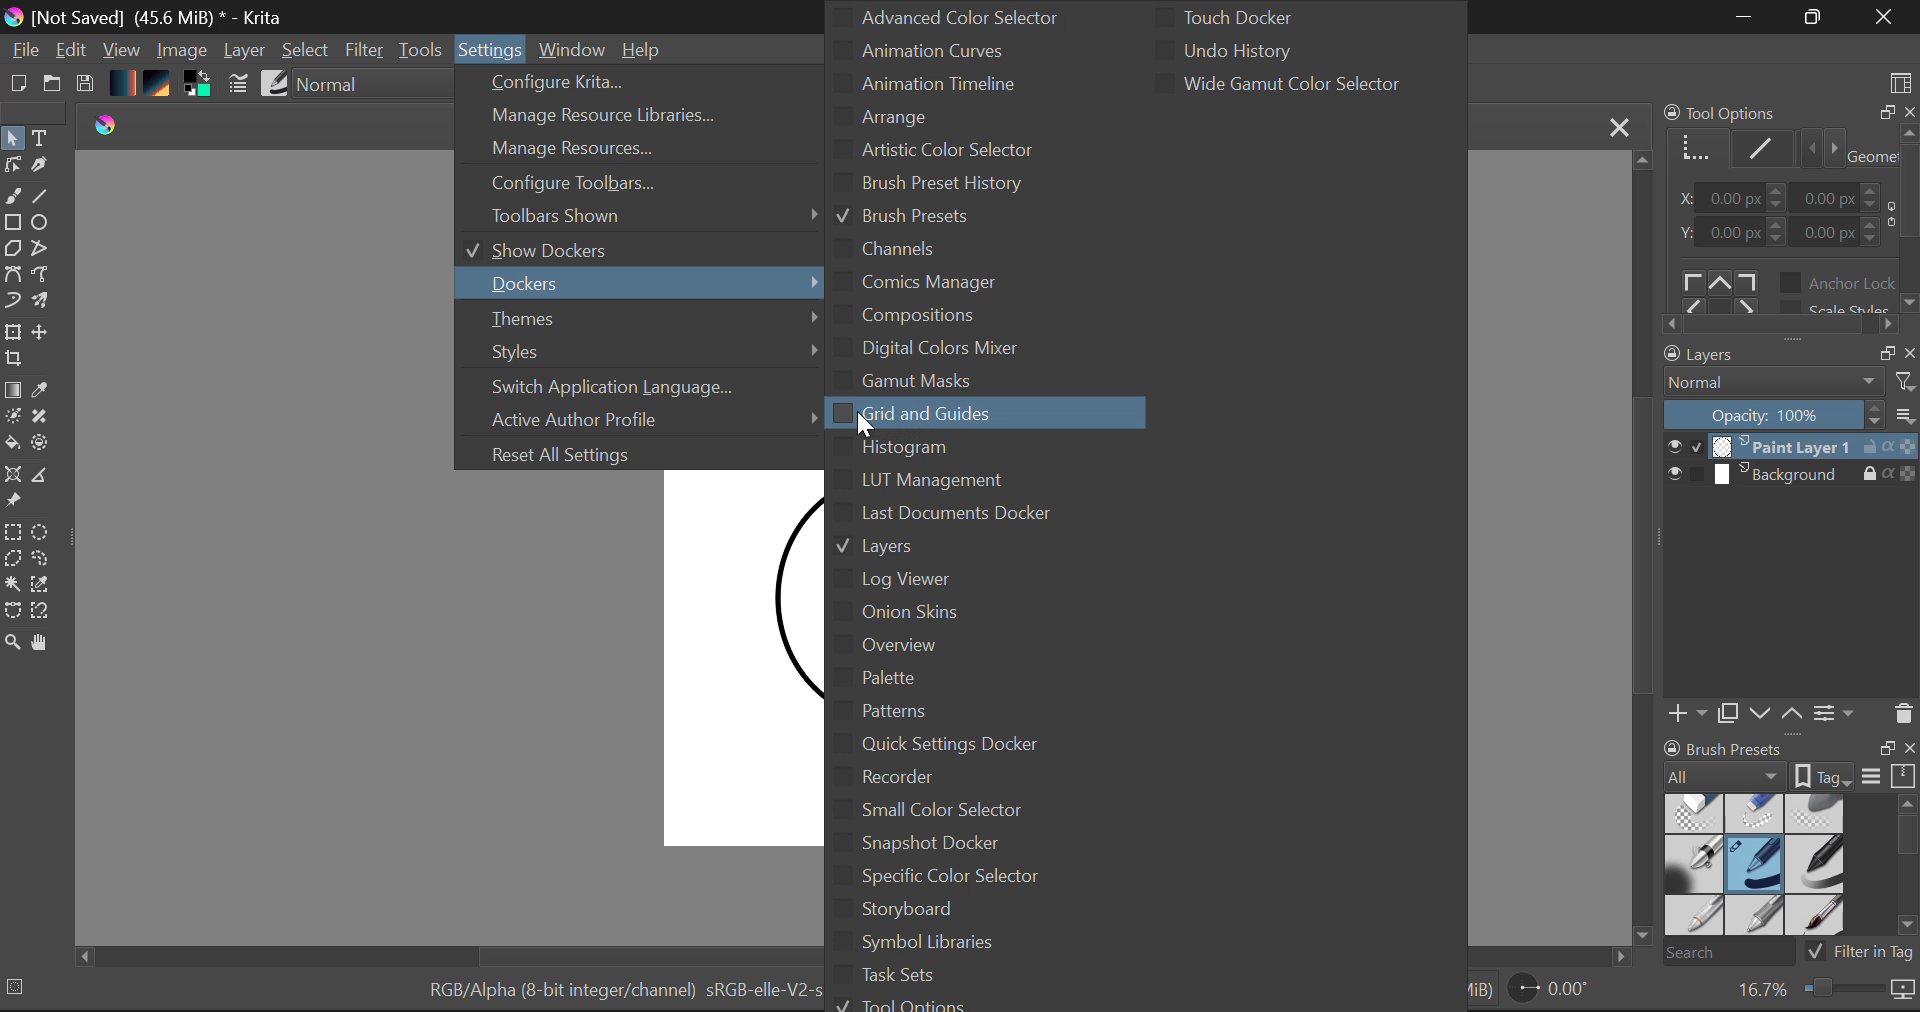  Describe the element at coordinates (86, 85) in the screenshot. I see `Save` at that location.